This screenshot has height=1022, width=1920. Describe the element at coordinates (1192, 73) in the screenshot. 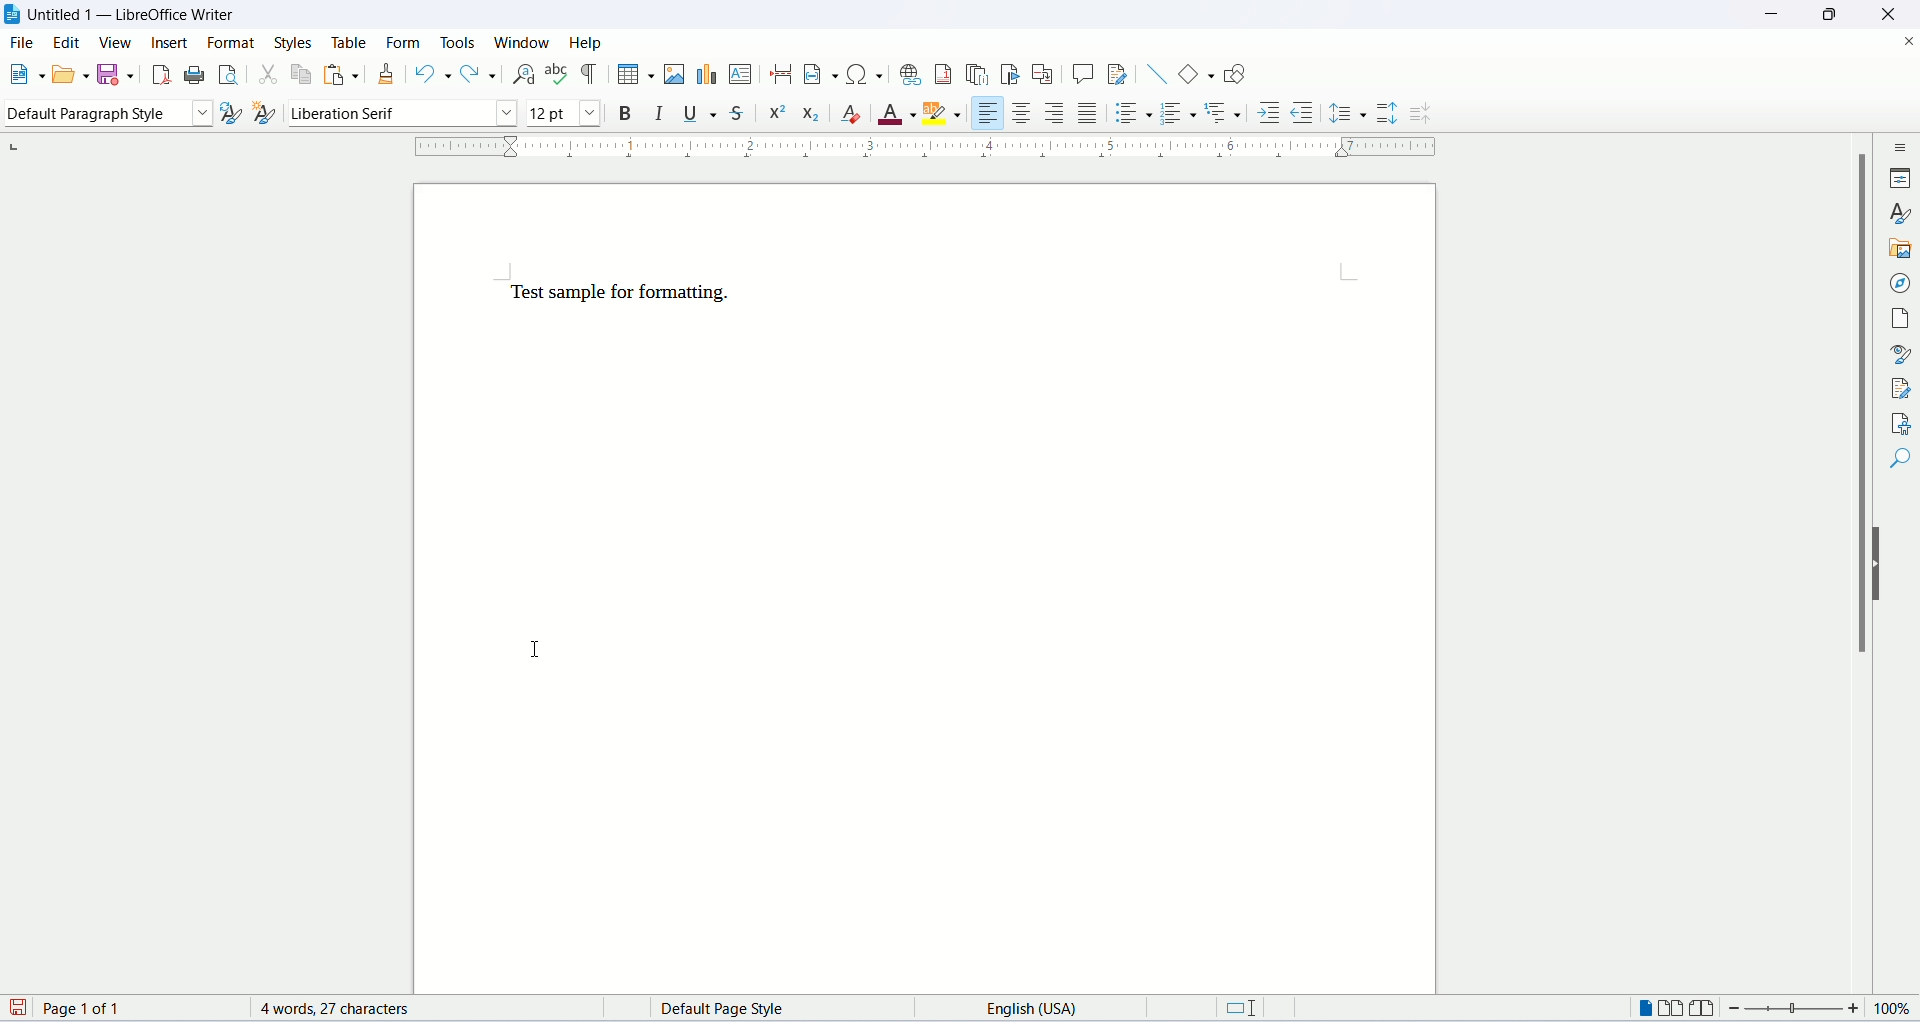

I see `basic shapes` at that location.